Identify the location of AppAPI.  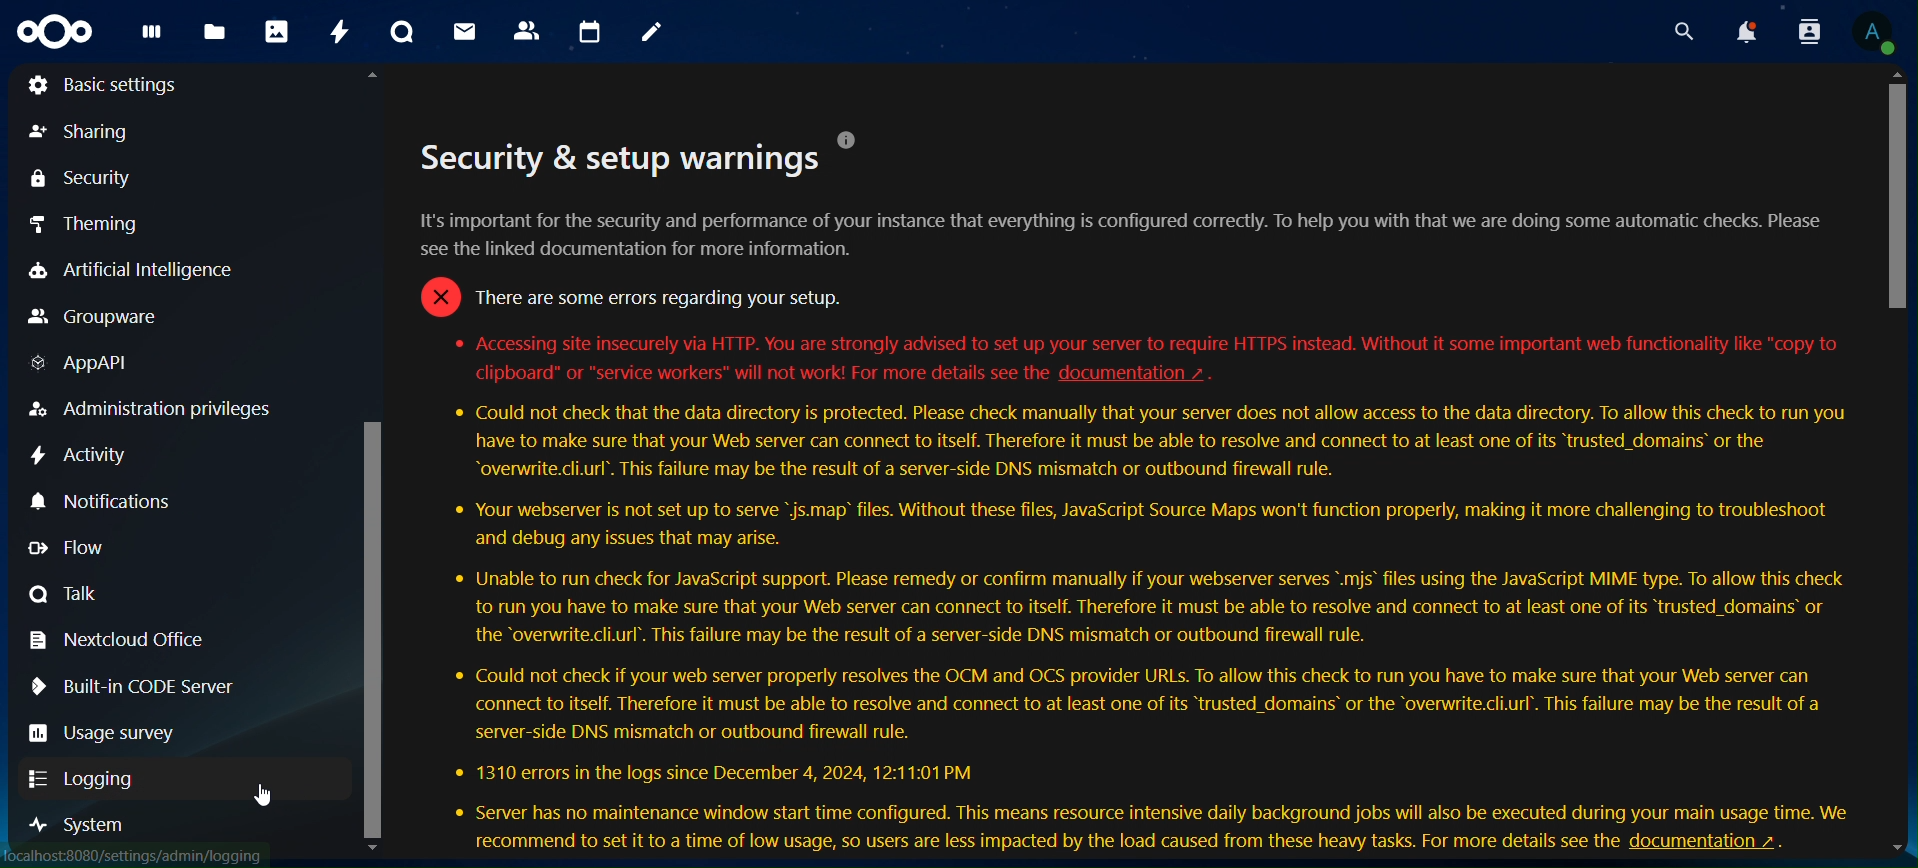
(84, 360).